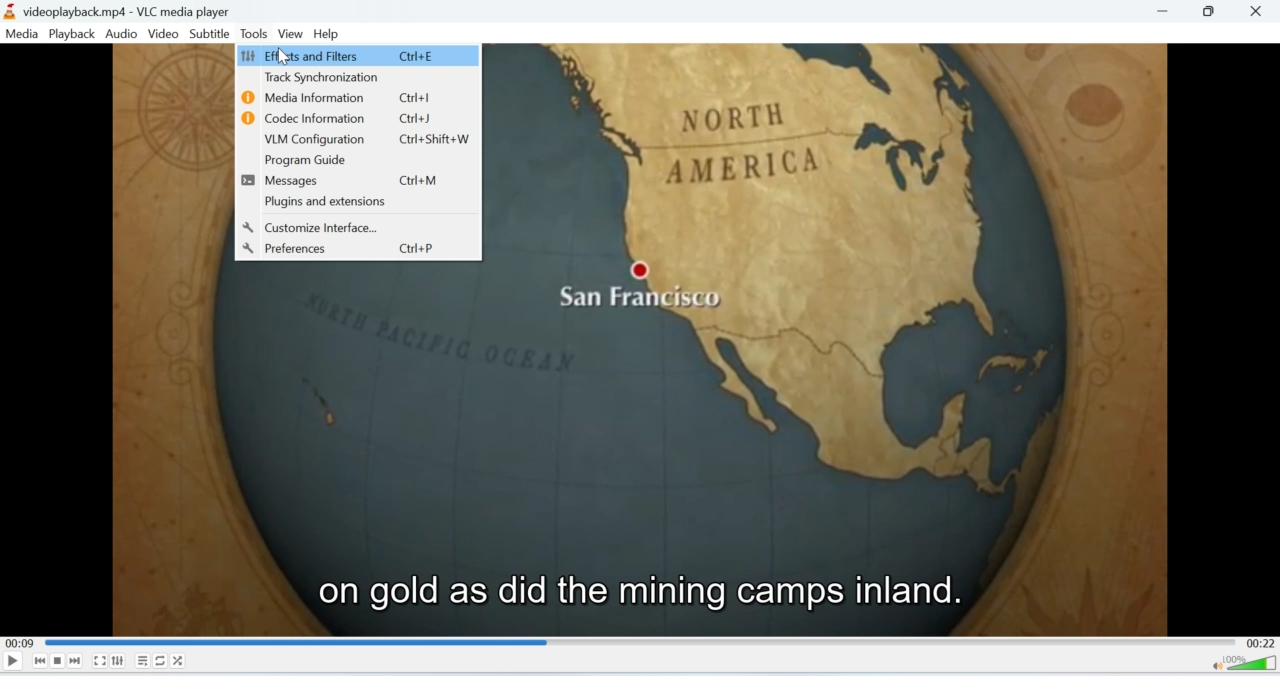 This screenshot has width=1280, height=676. I want to click on Fullscreen, so click(100, 661).